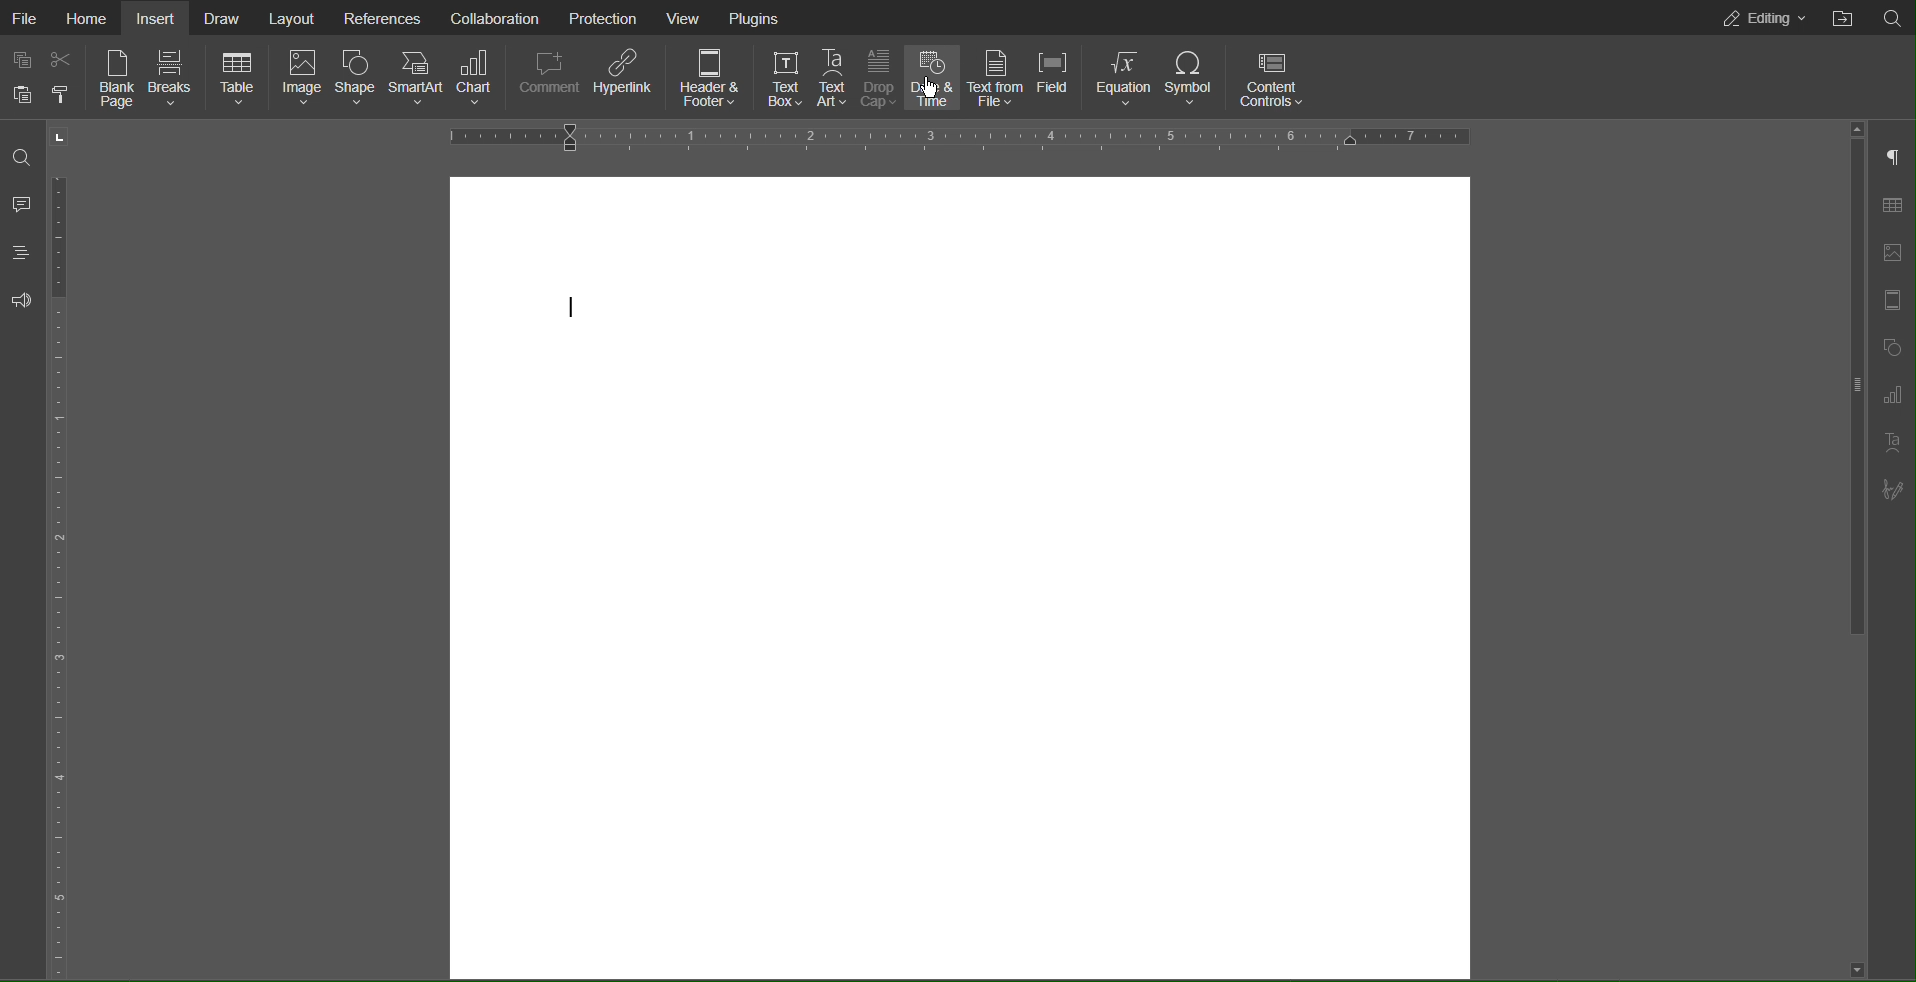 The image size is (1916, 982). Describe the element at coordinates (1892, 253) in the screenshot. I see `Image Settings` at that location.